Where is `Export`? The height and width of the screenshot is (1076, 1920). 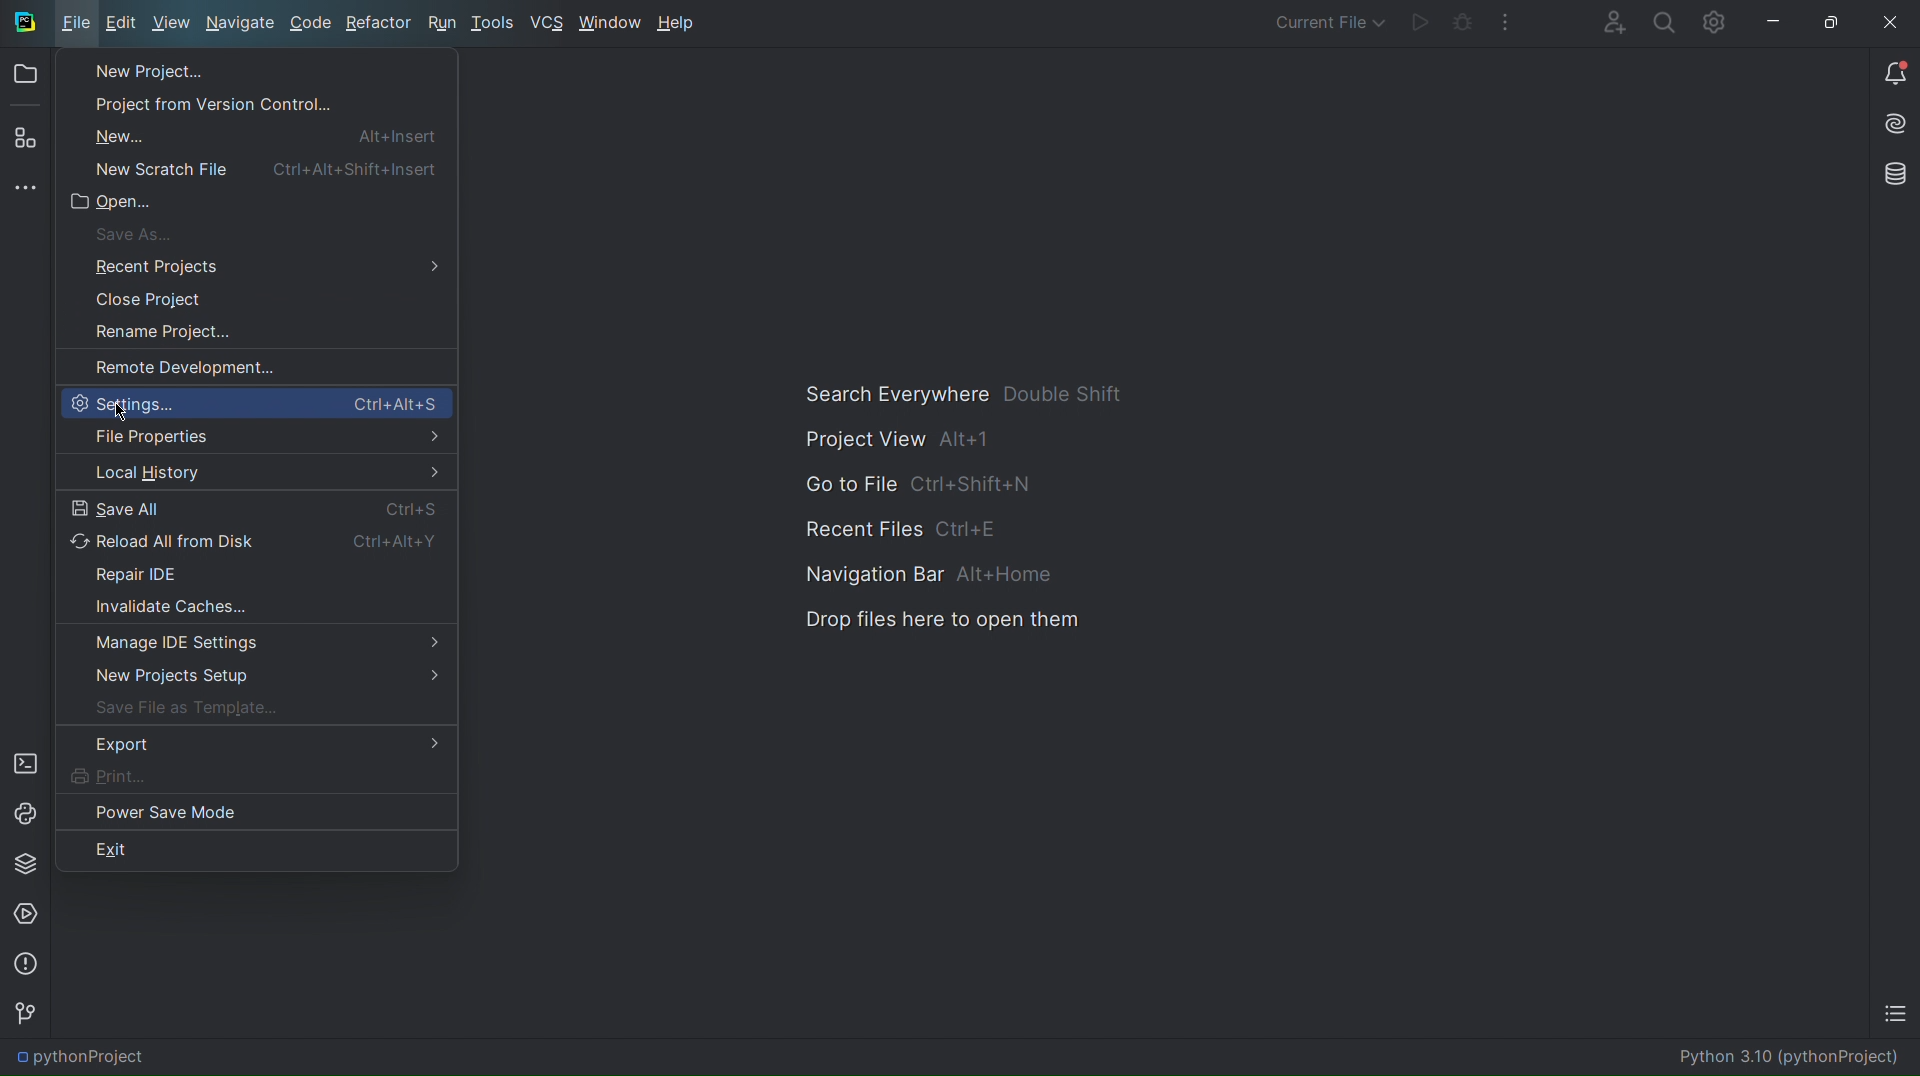
Export is located at coordinates (254, 745).